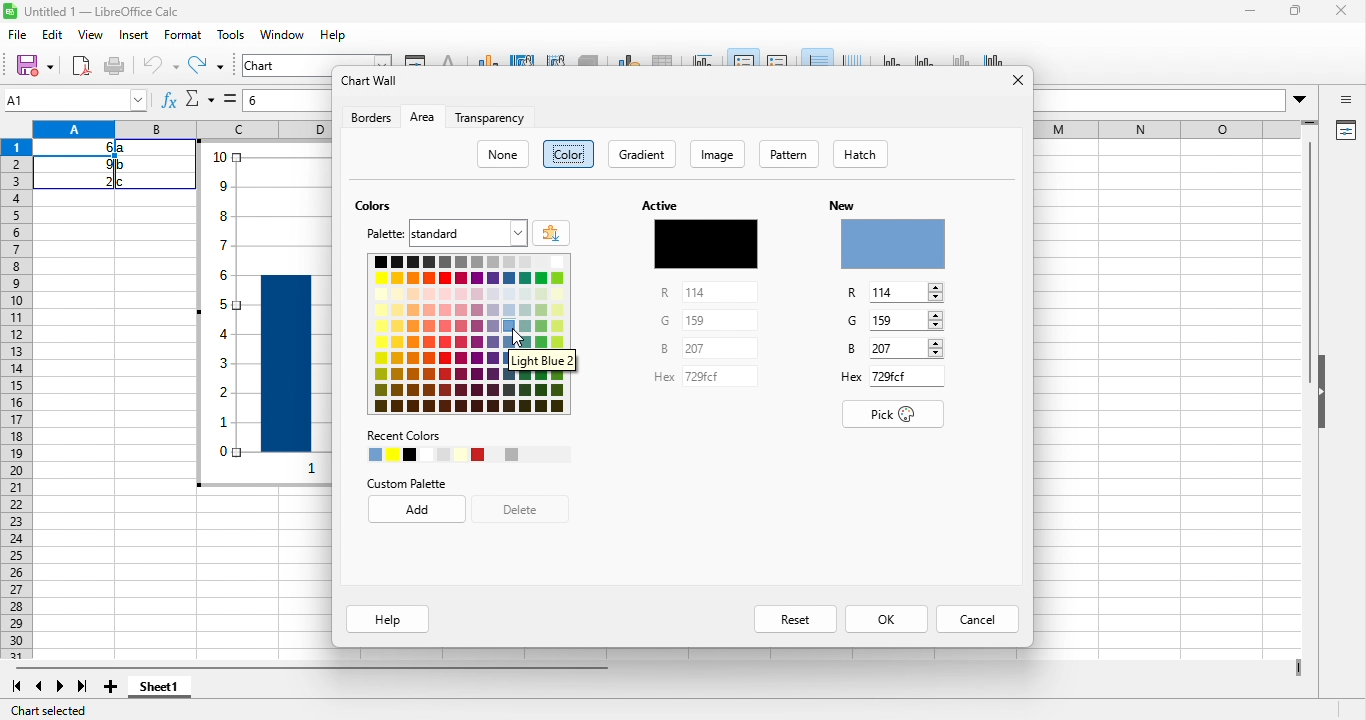 The image size is (1366, 720). Describe the element at coordinates (719, 153) in the screenshot. I see `image` at that location.